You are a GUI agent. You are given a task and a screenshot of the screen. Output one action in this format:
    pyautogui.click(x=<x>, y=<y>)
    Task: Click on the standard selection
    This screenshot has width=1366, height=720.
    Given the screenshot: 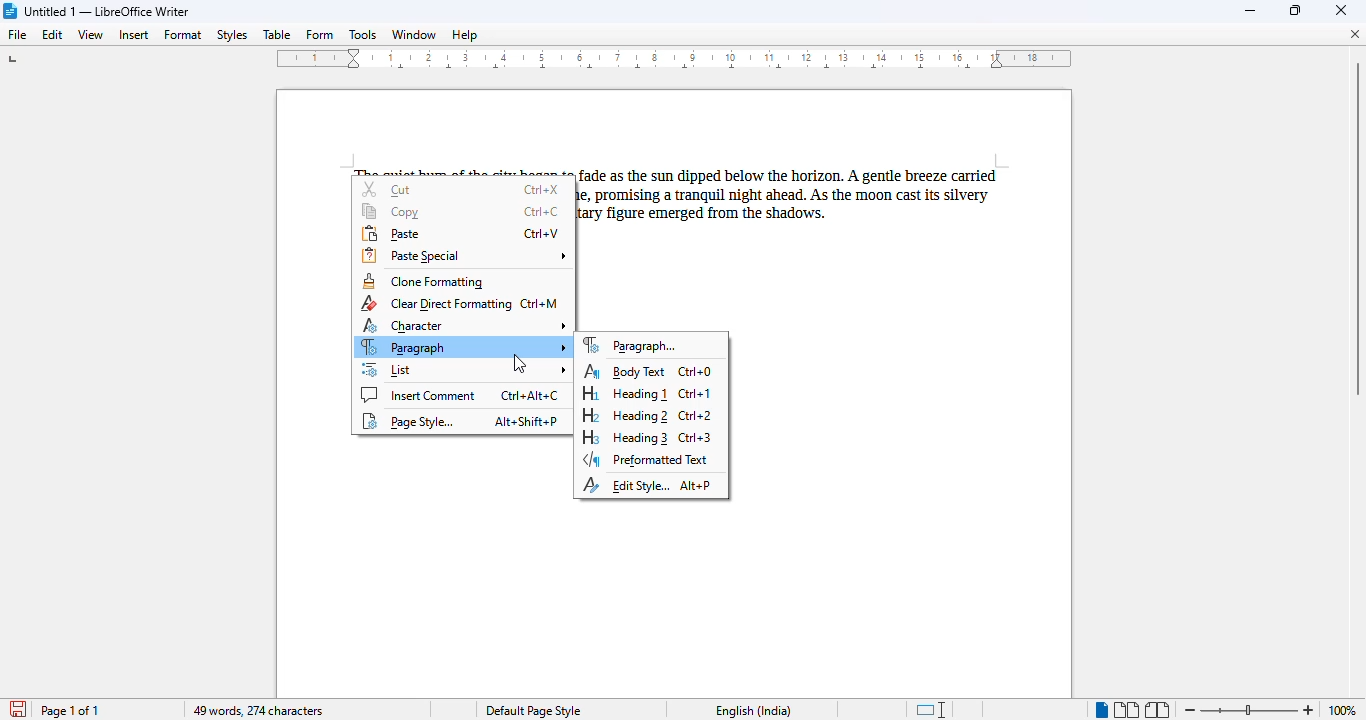 What is the action you would take?
    pyautogui.click(x=931, y=709)
    